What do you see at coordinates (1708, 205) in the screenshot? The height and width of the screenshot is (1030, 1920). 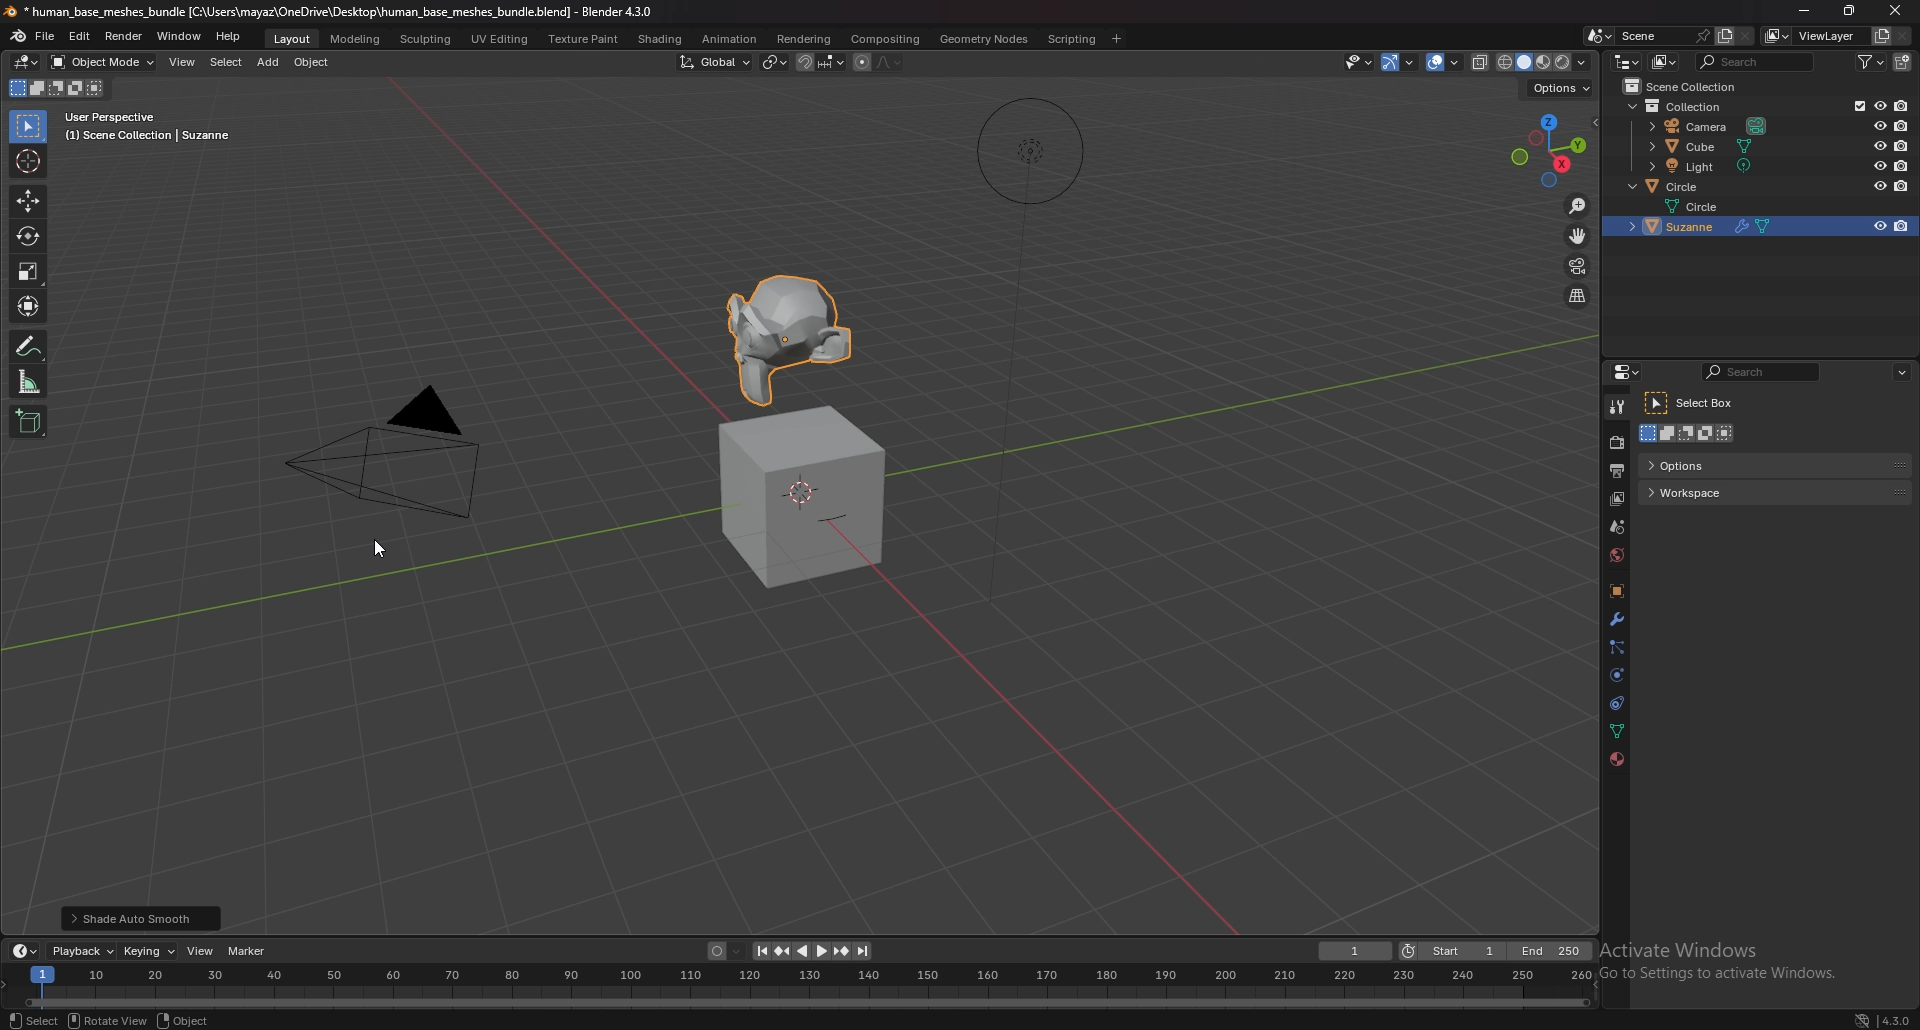 I see `circle` at bounding box center [1708, 205].